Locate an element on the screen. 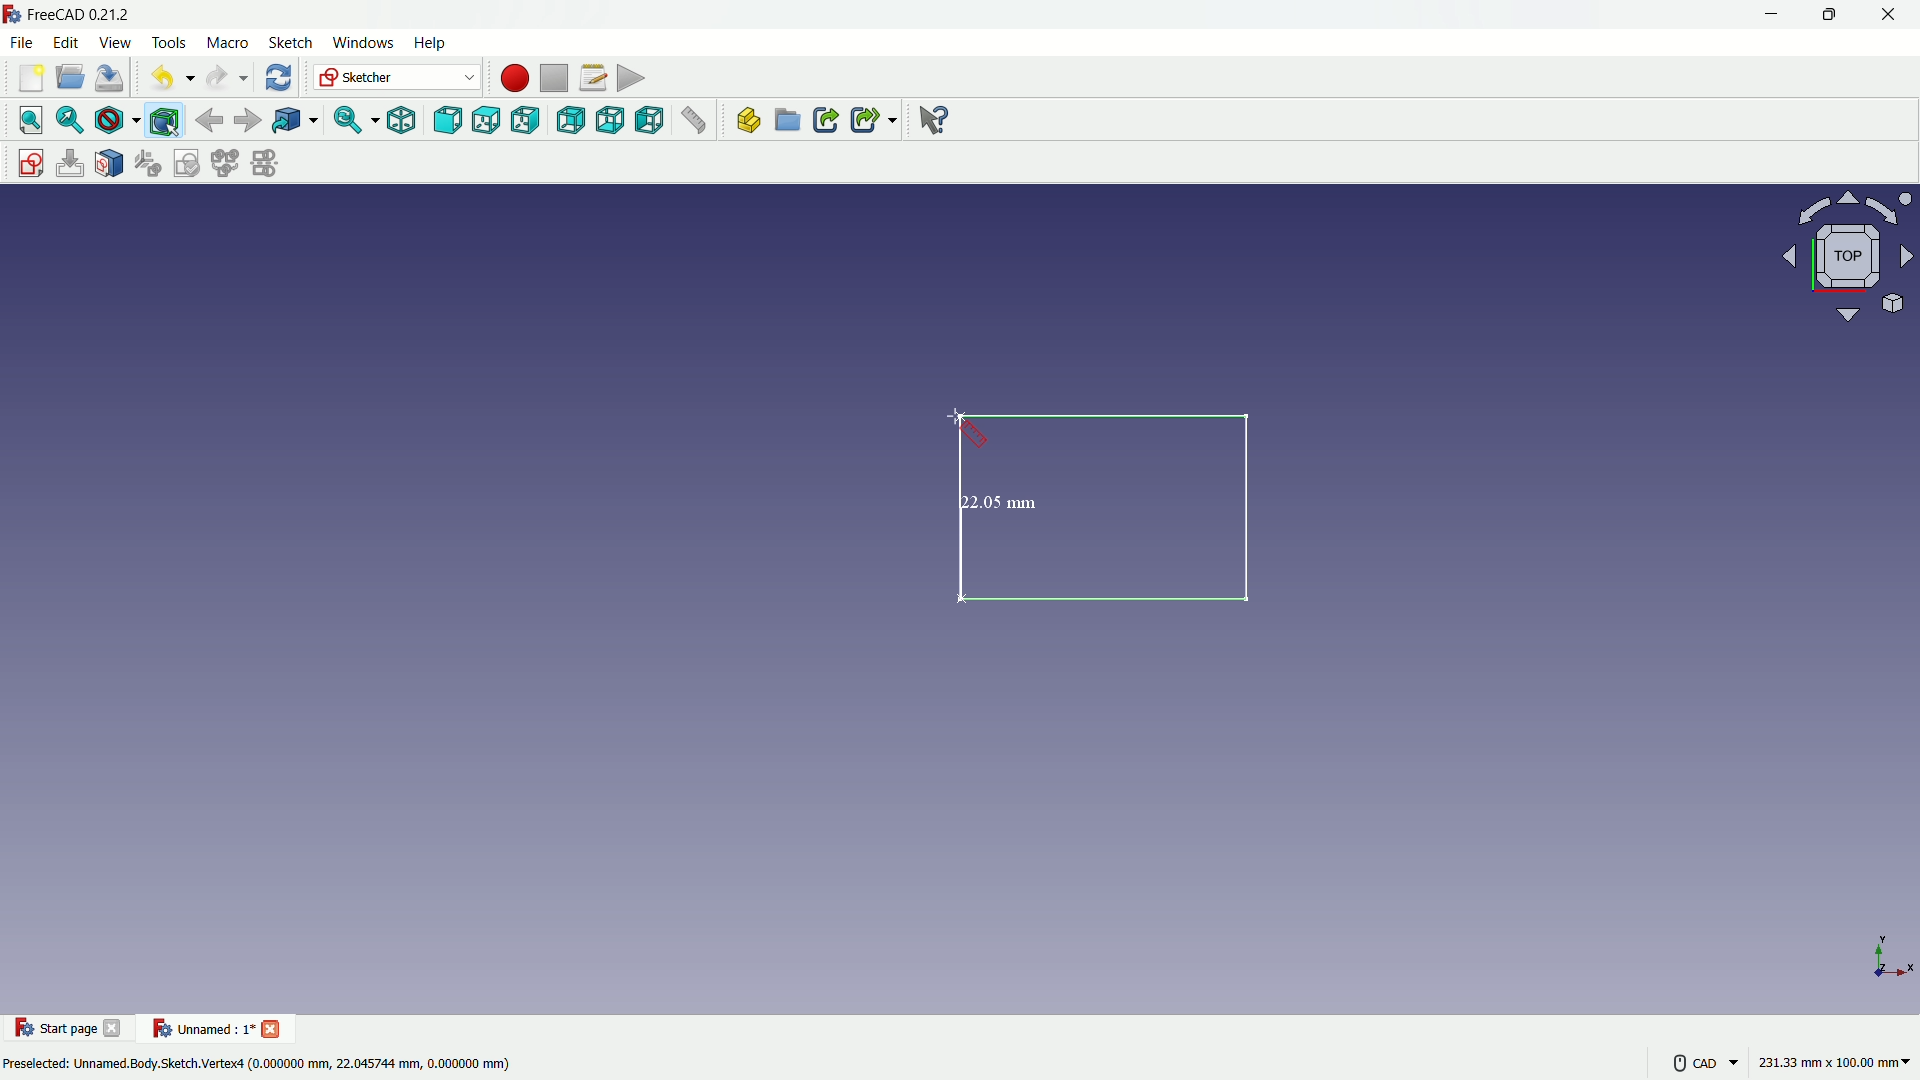 The height and width of the screenshot is (1080, 1920). windows menu is located at coordinates (363, 42).